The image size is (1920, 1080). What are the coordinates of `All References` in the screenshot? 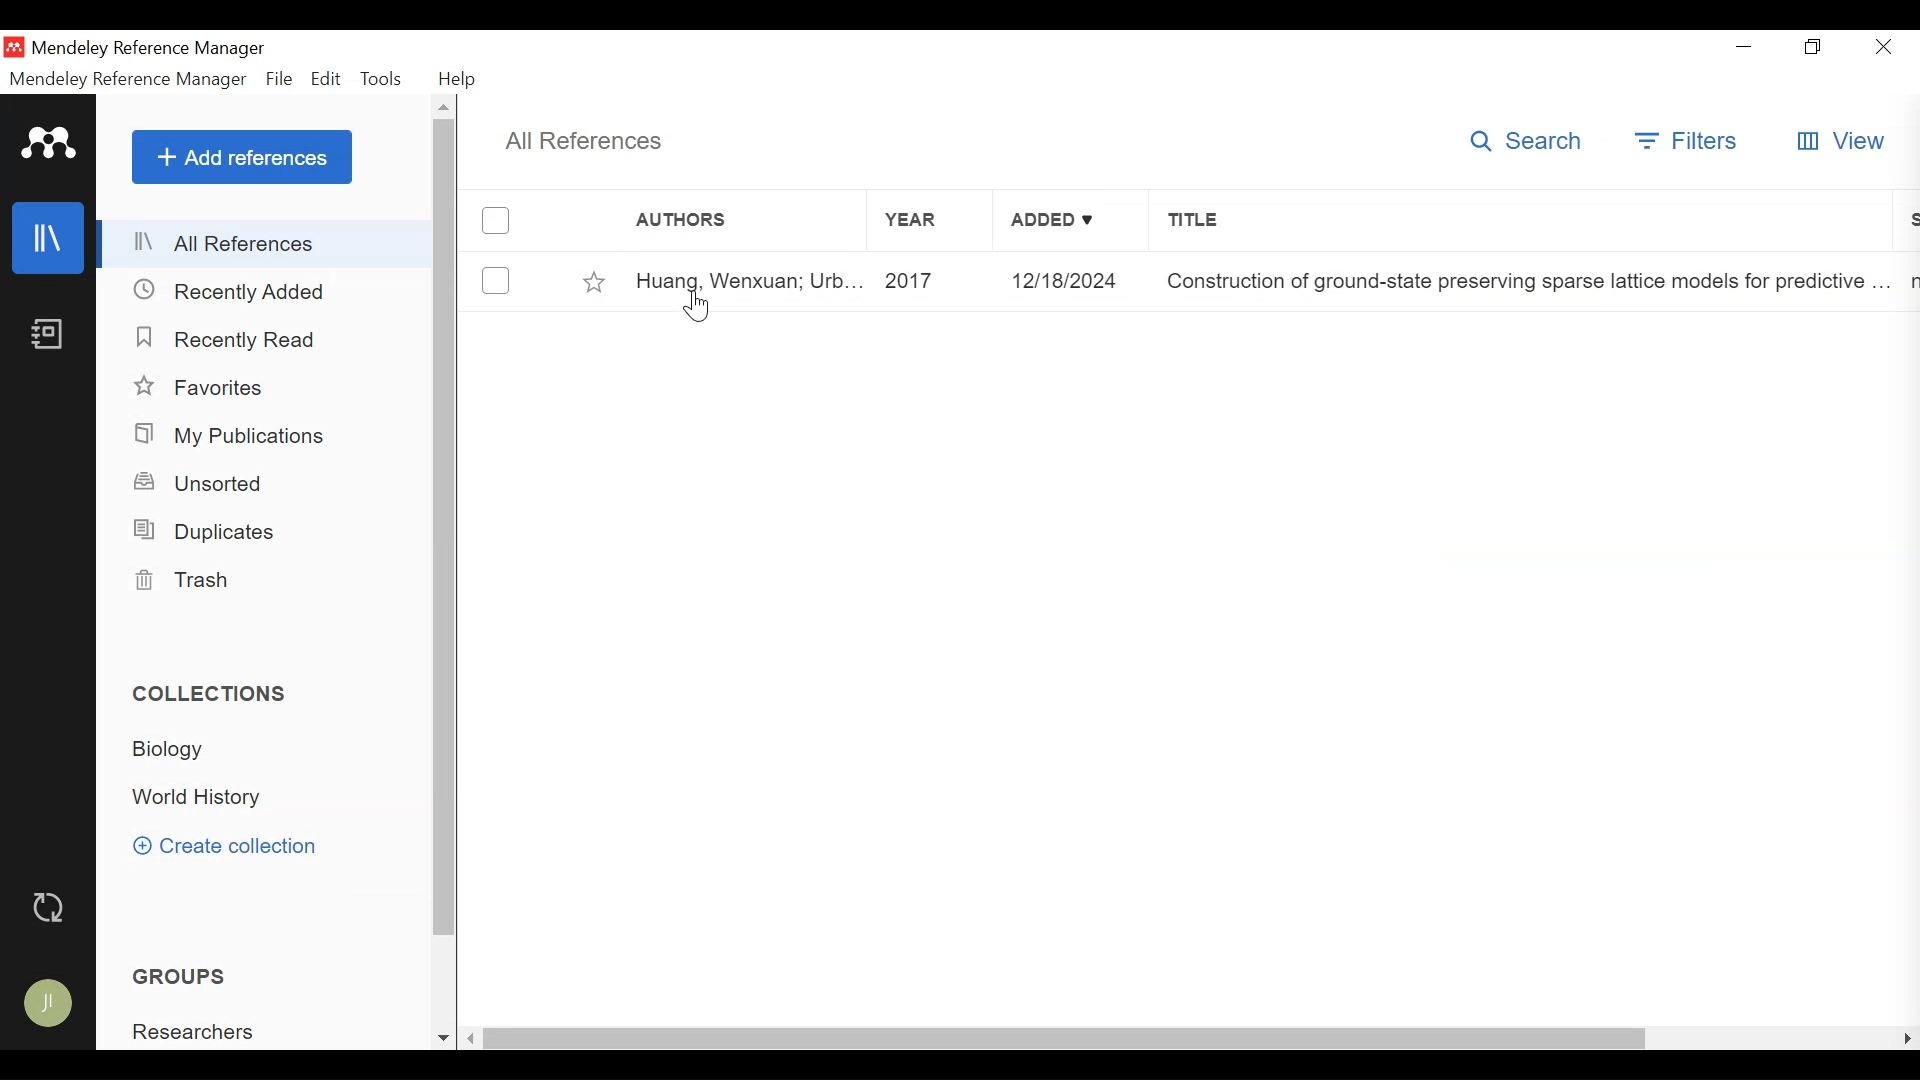 It's located at (266, 245).